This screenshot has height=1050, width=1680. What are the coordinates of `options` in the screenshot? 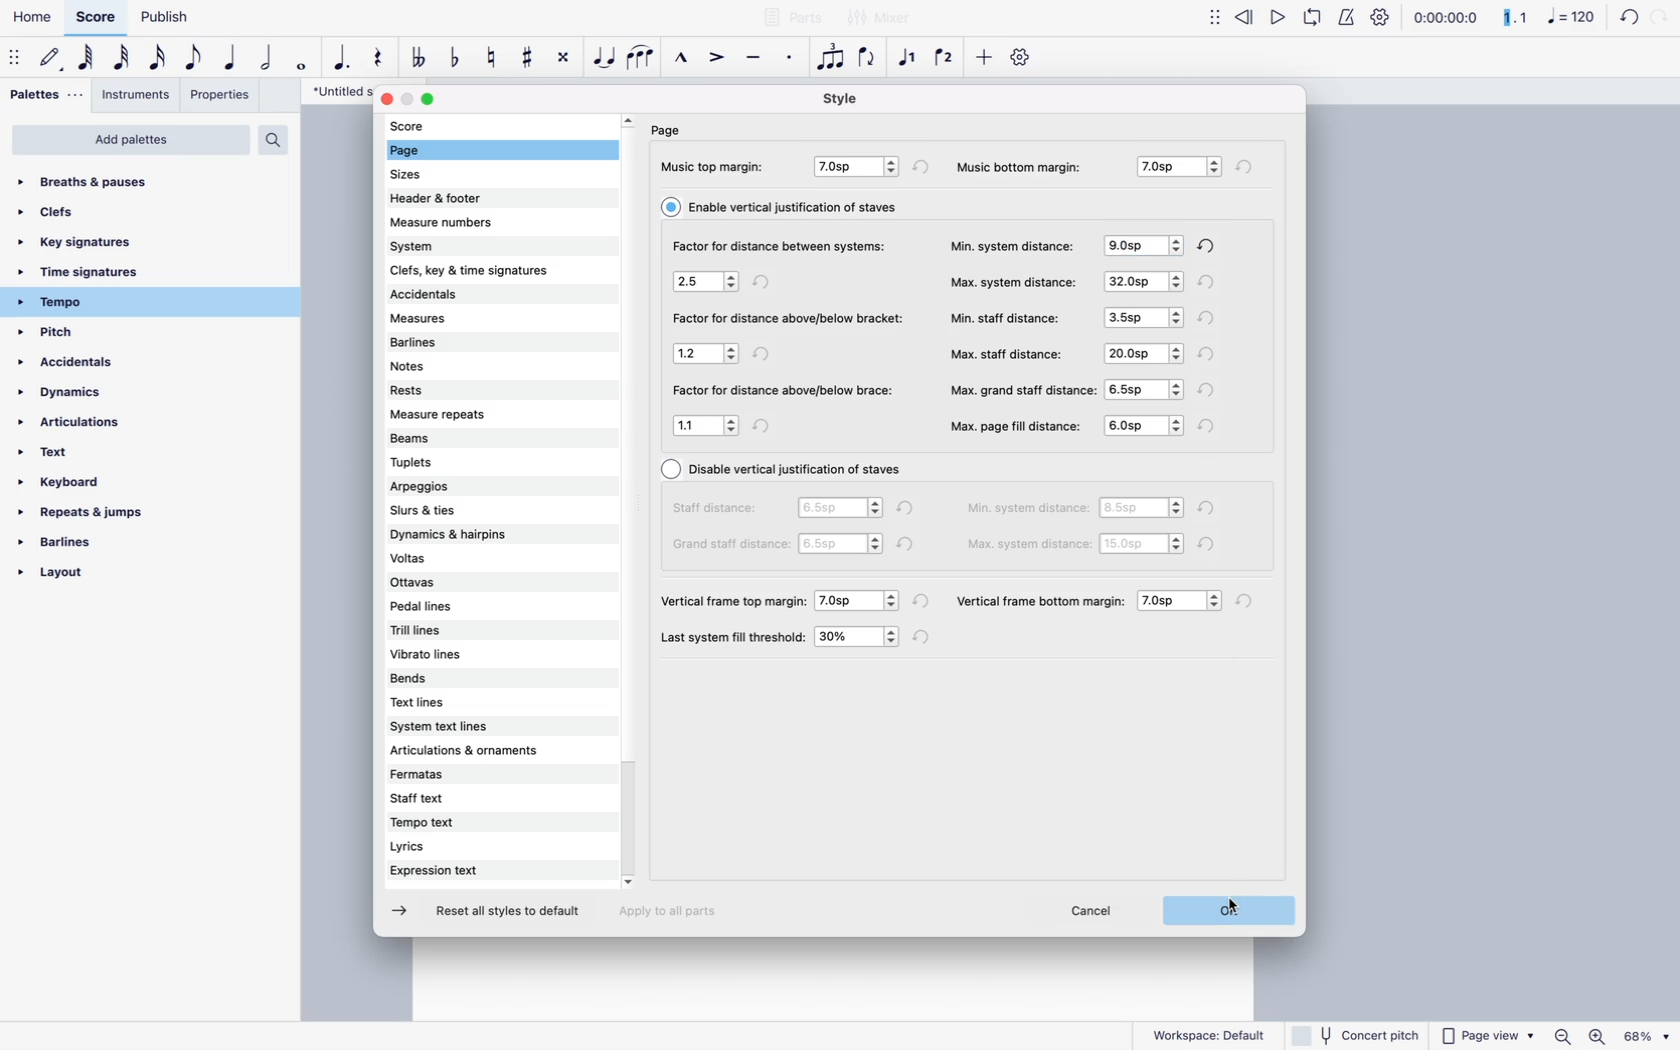 It's located at (861, 600).